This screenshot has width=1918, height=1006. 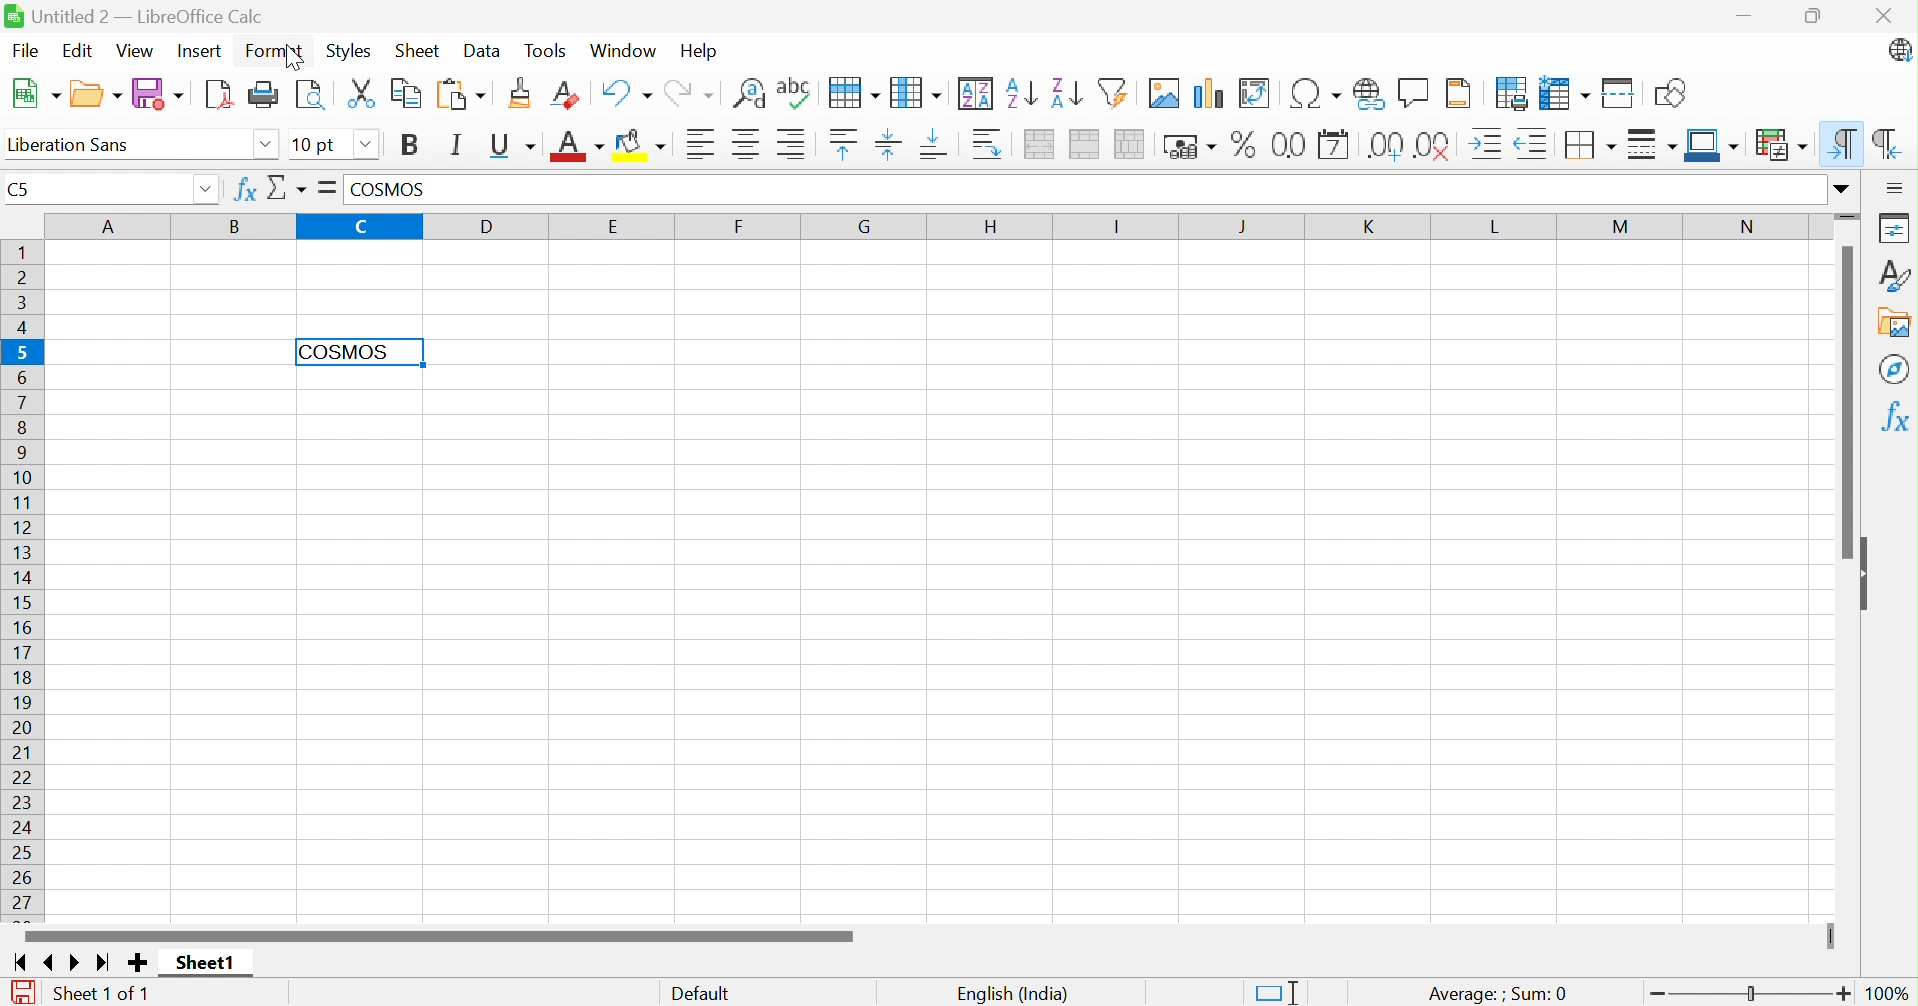 What do you see at coordinates (1499, 994) in the screenshot?
I see `Average: ;Sum: 0` at bounding box center [1499, 994].